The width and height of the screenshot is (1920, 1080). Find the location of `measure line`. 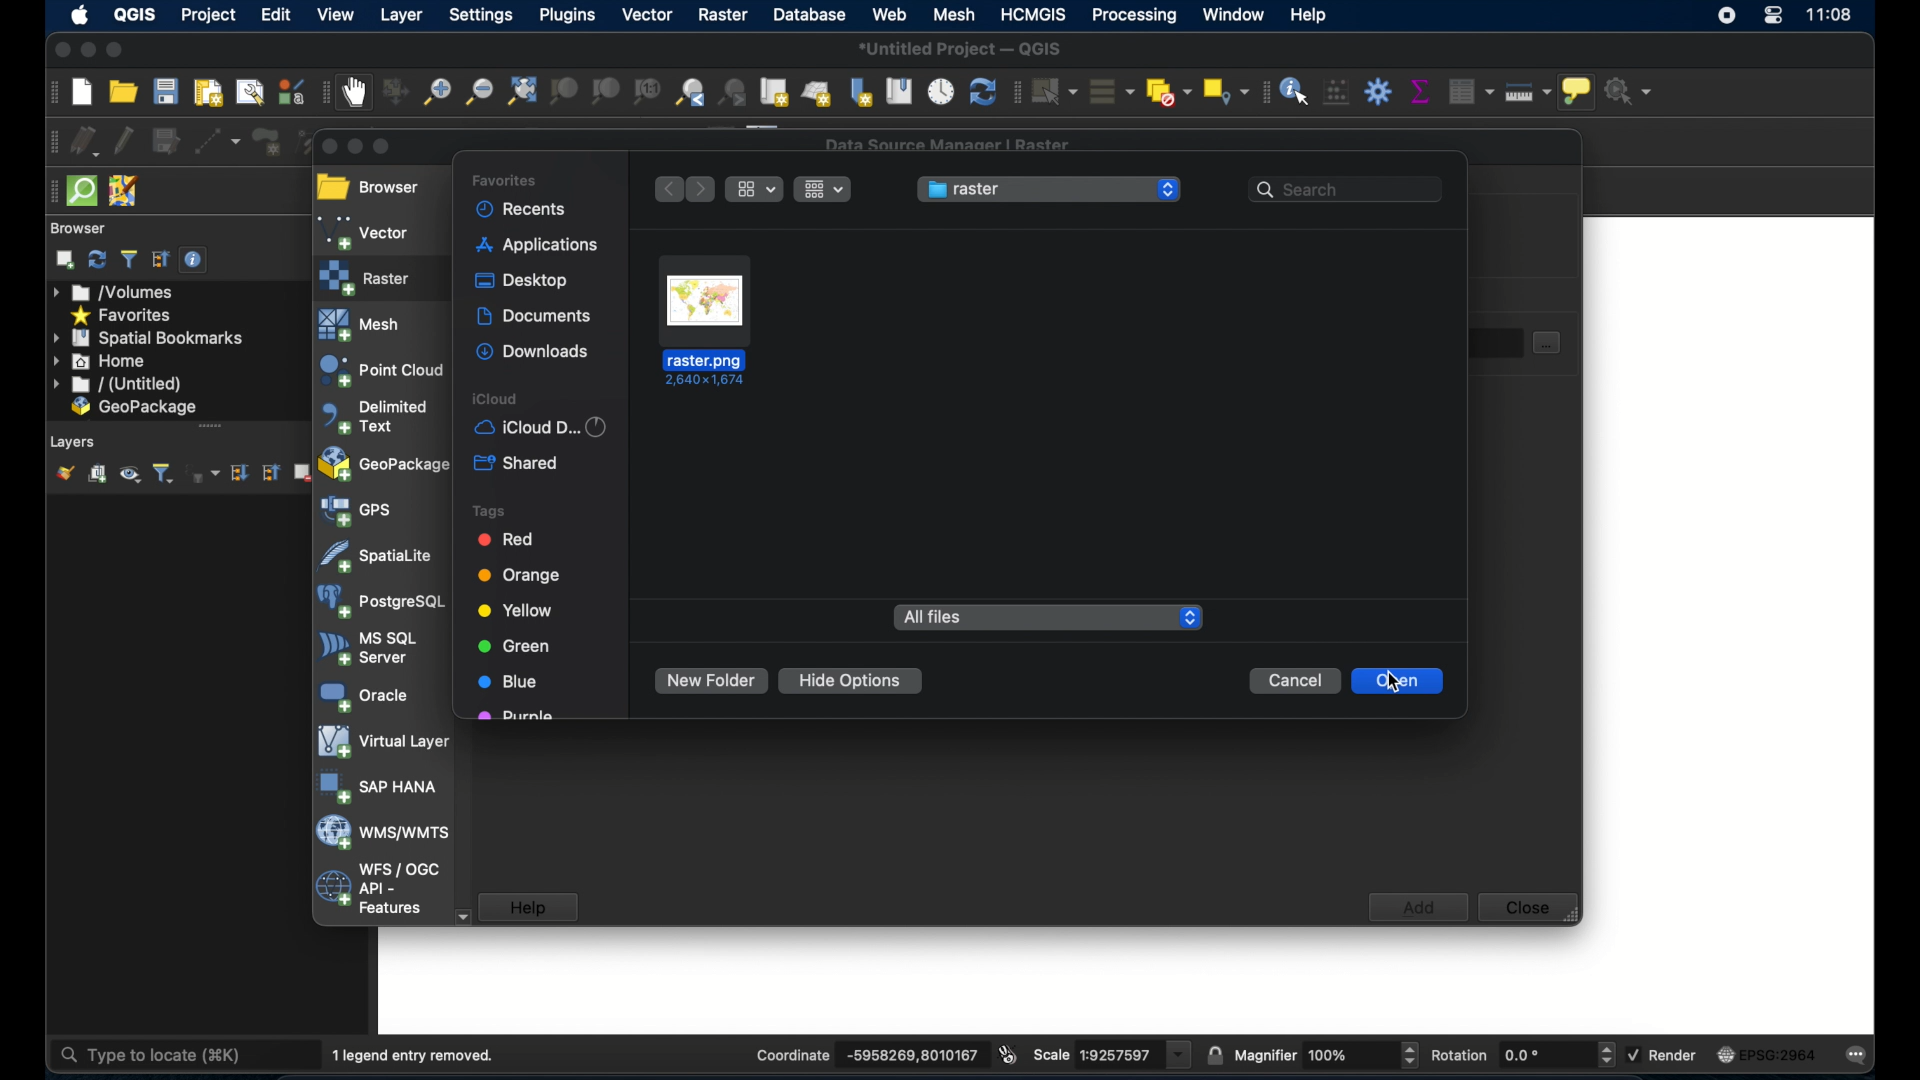

measure line is located at coordinates (1531, 95).